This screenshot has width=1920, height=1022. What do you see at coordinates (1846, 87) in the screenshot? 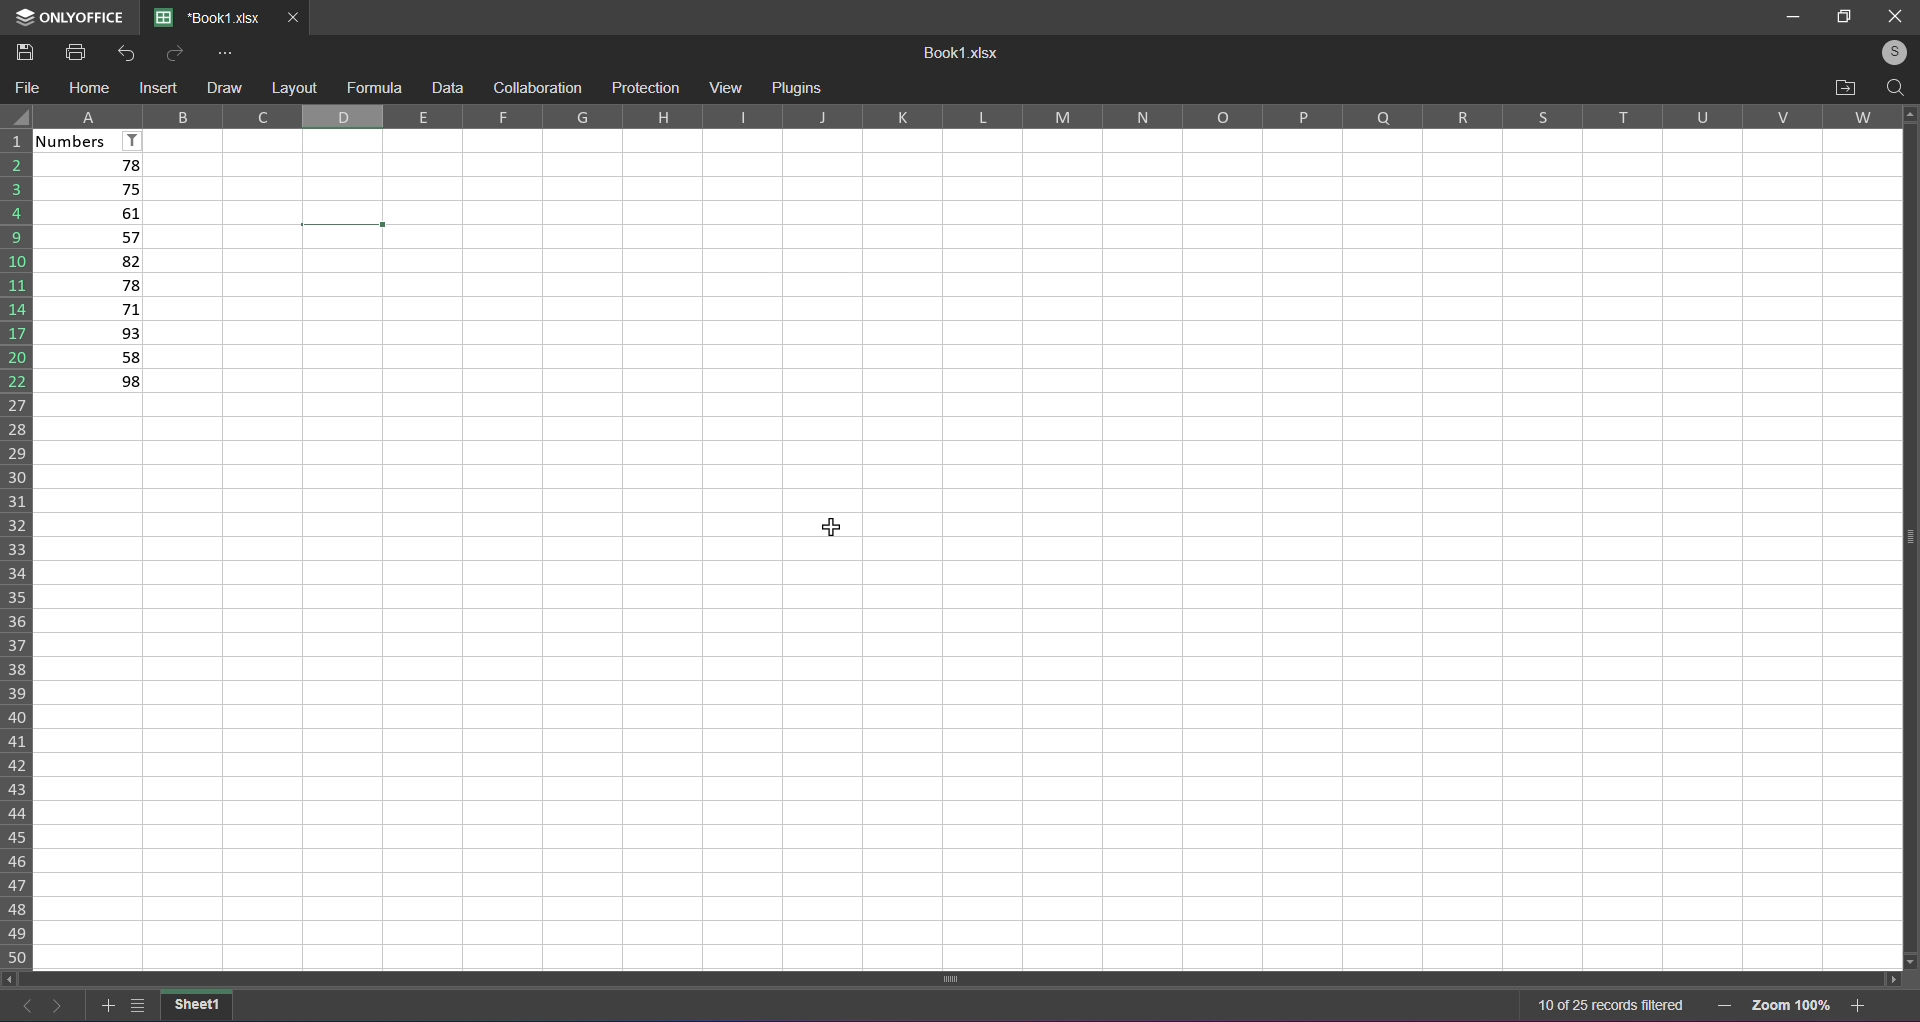
I see `open` at bounding box center [1846, 87].